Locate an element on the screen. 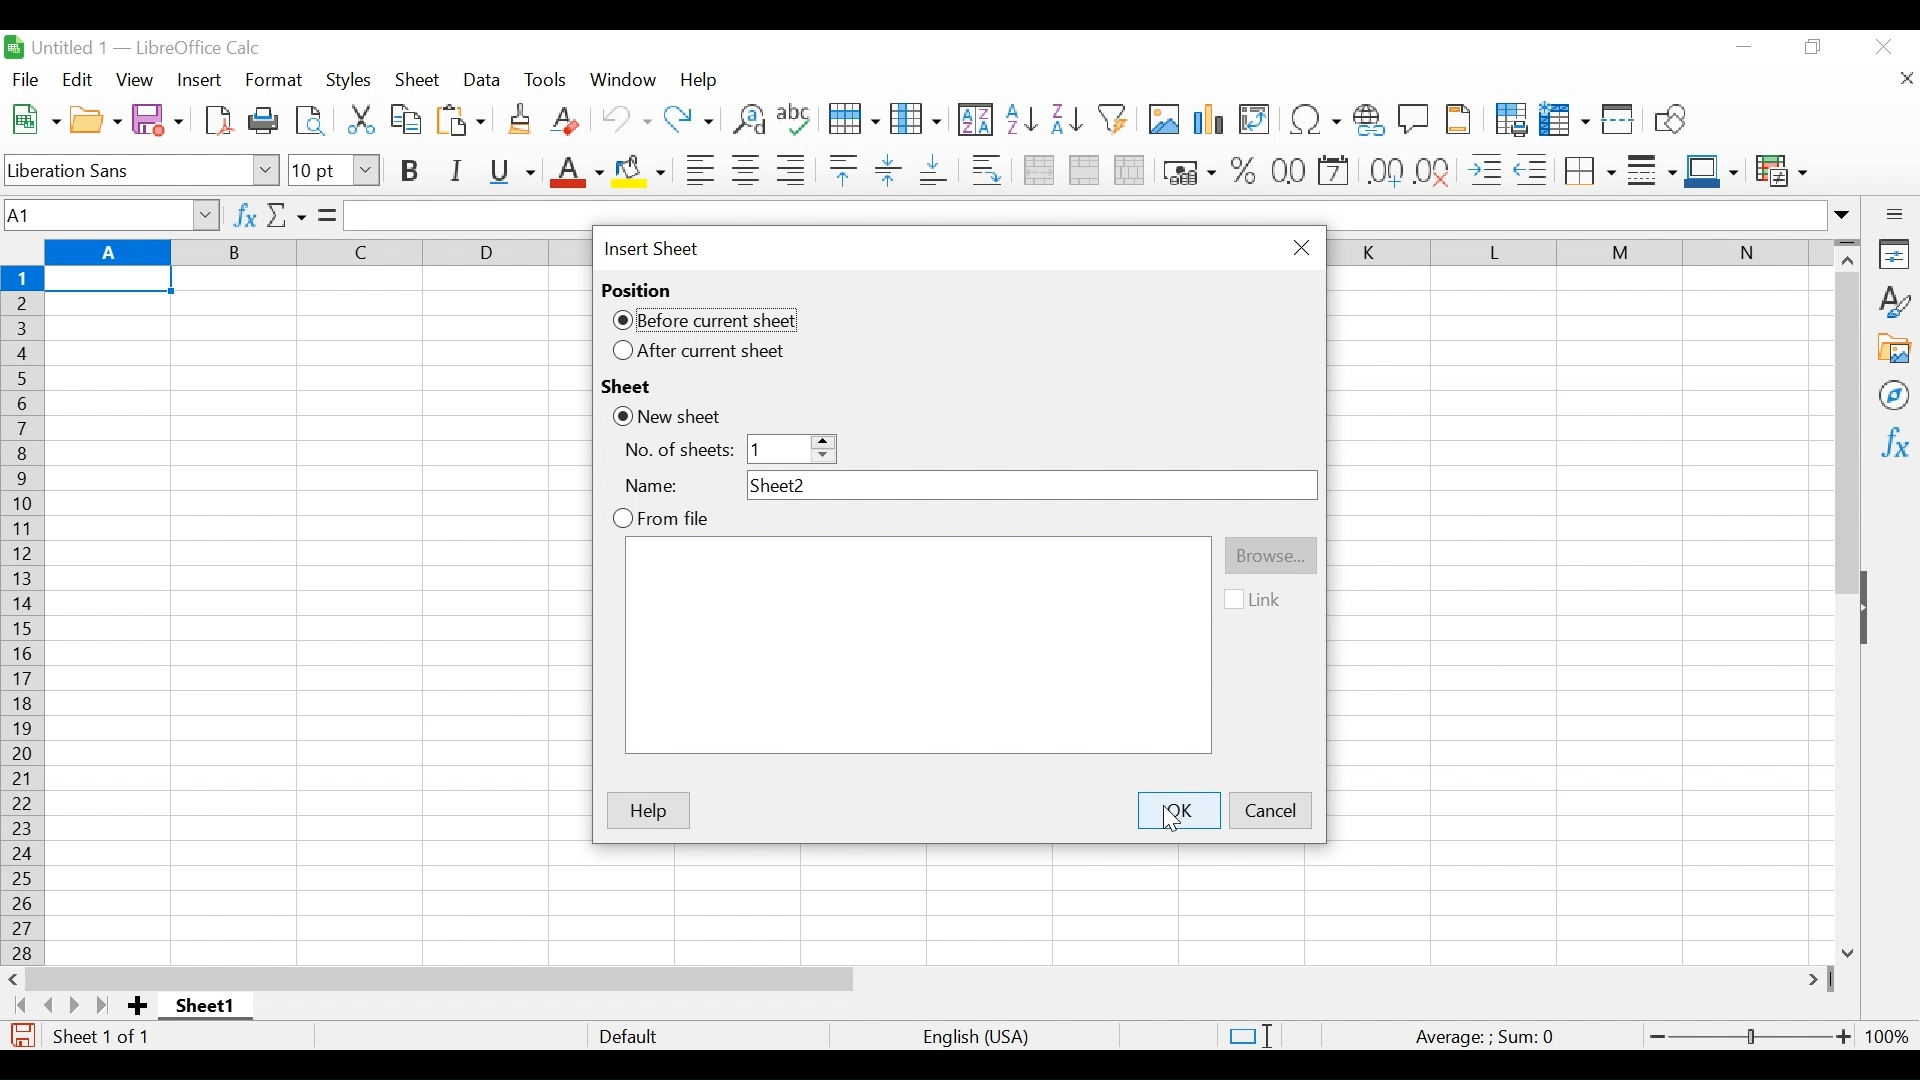  (un)select Open from file is located at coordinates (657, 520).